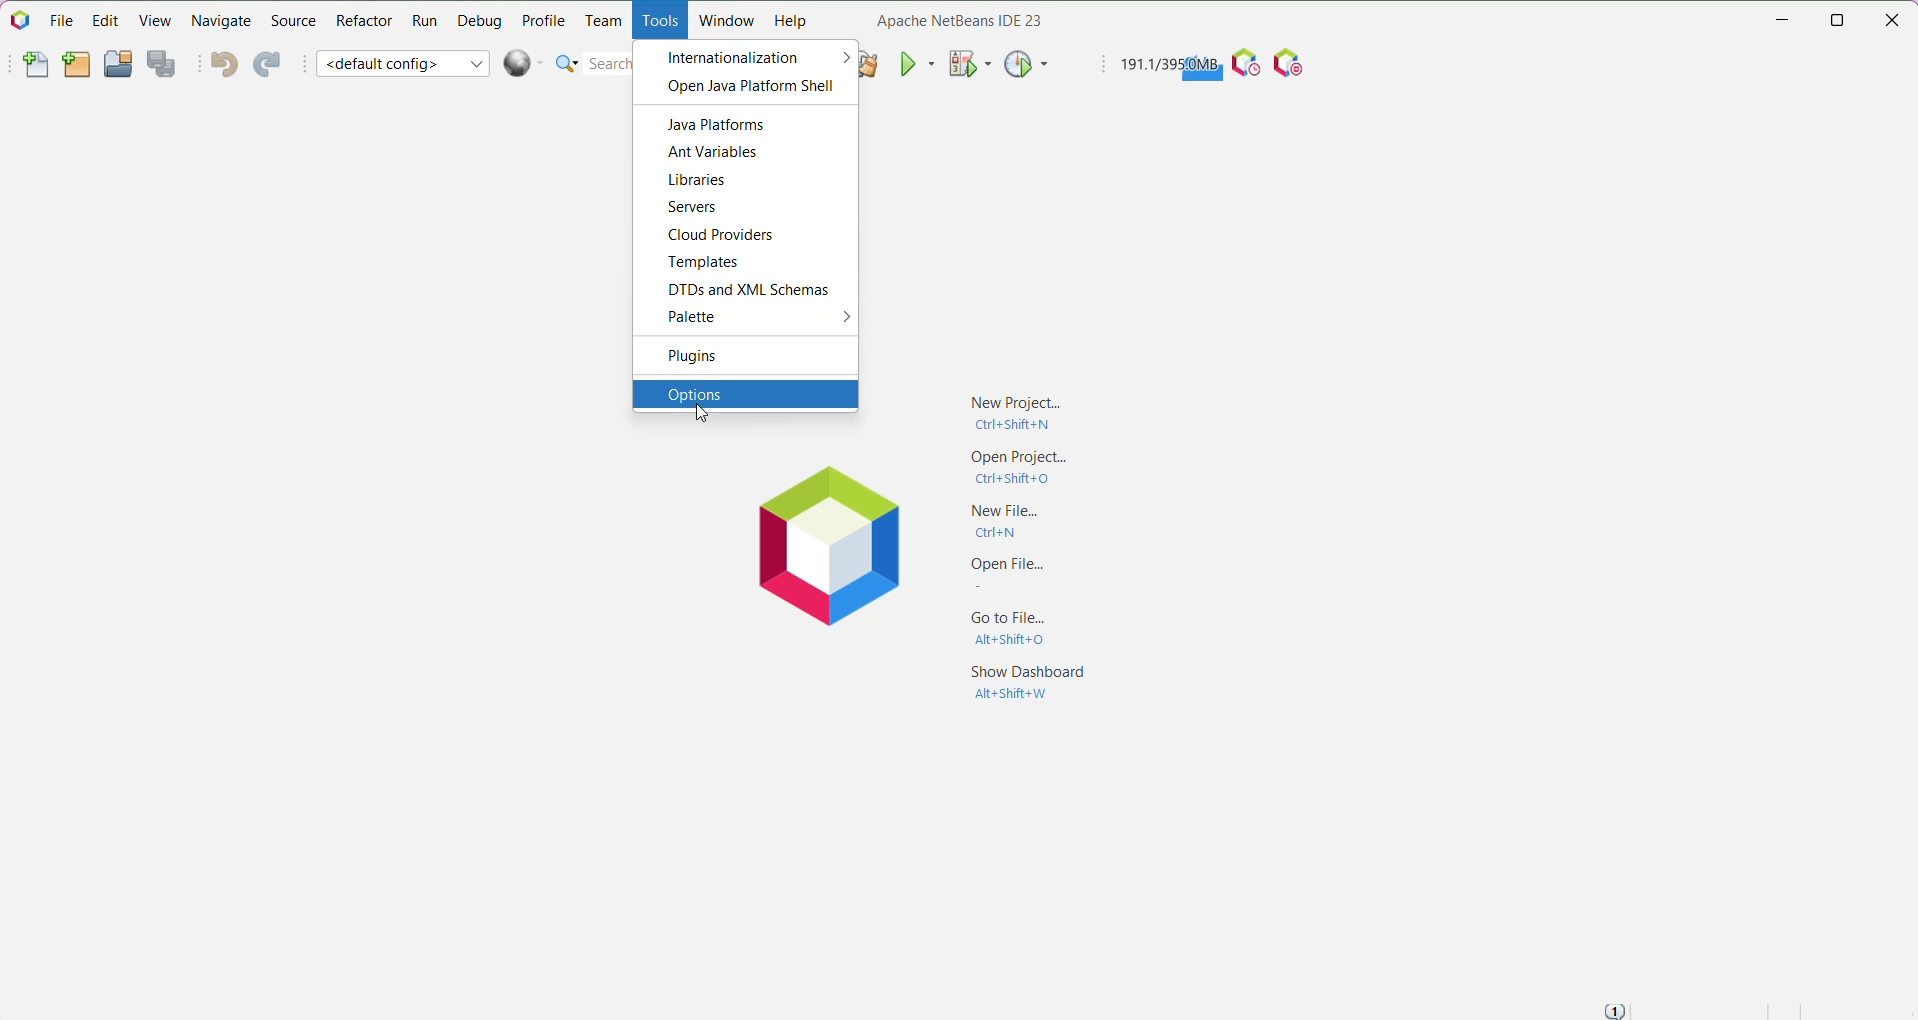 The width and height of the screenshot is (1918, 1020). What do you see at coordinates (164, 64) in the screenshot?
I see `Save All` at bounding box center [164, 64].